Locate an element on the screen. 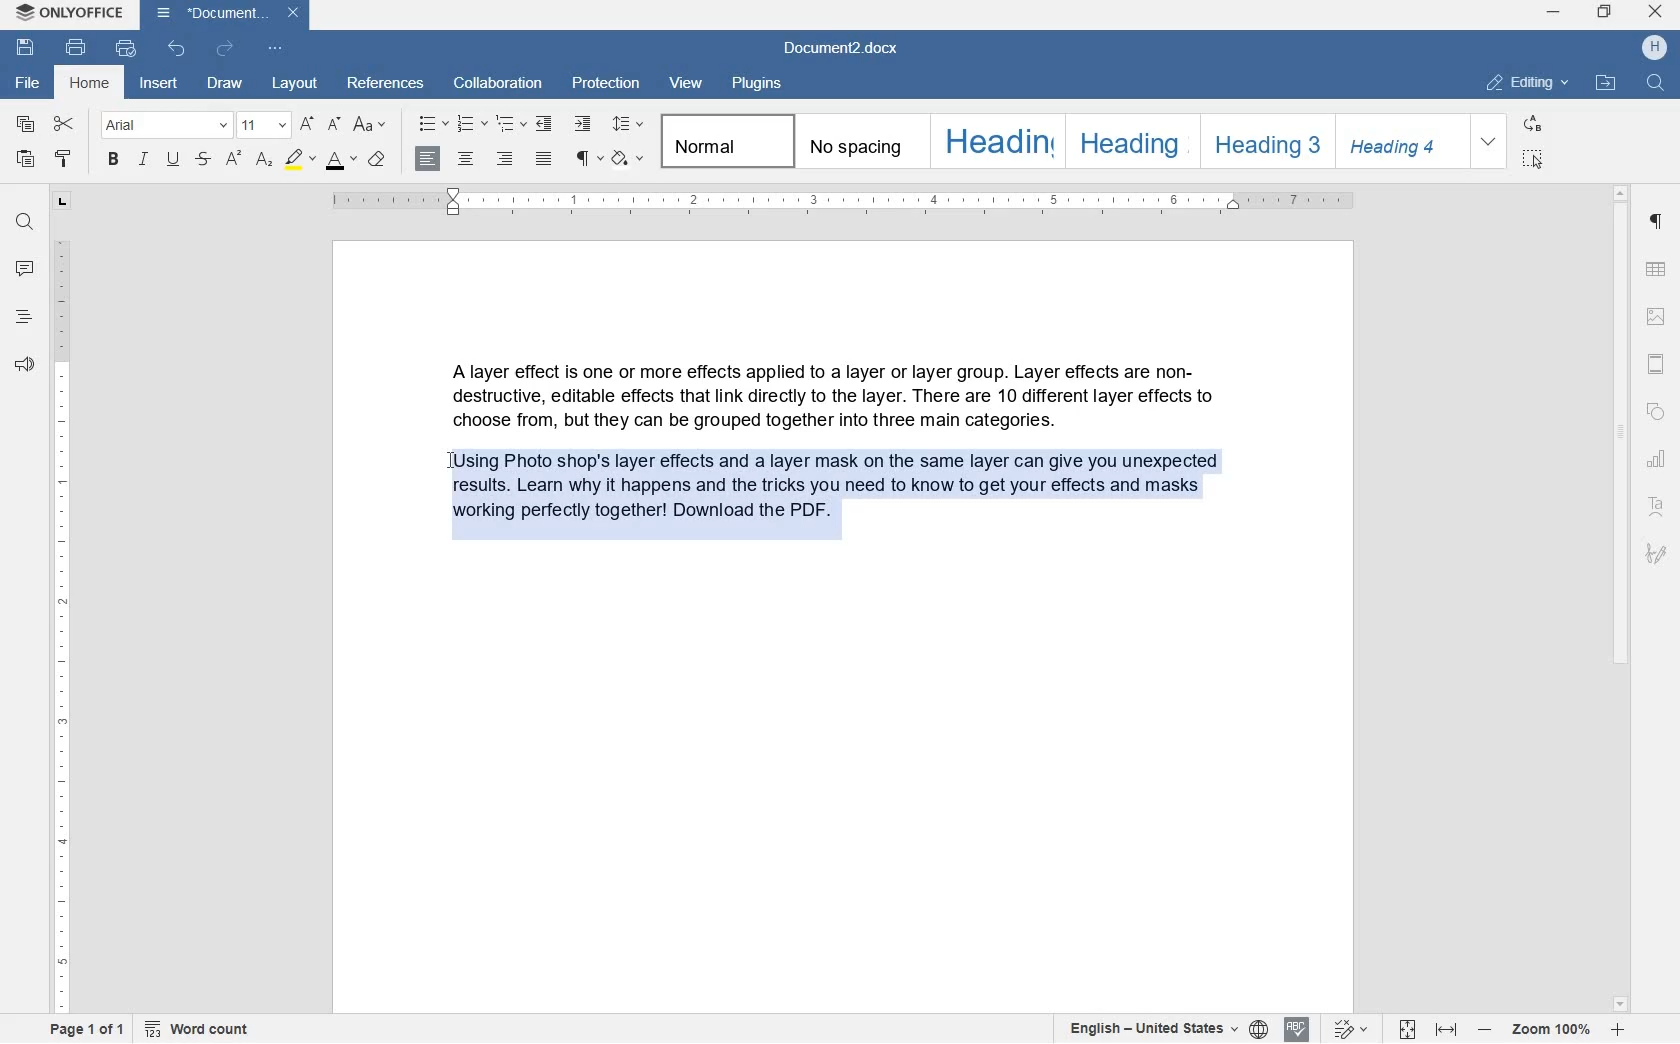  DRAW is located at coordinates (228, 84).